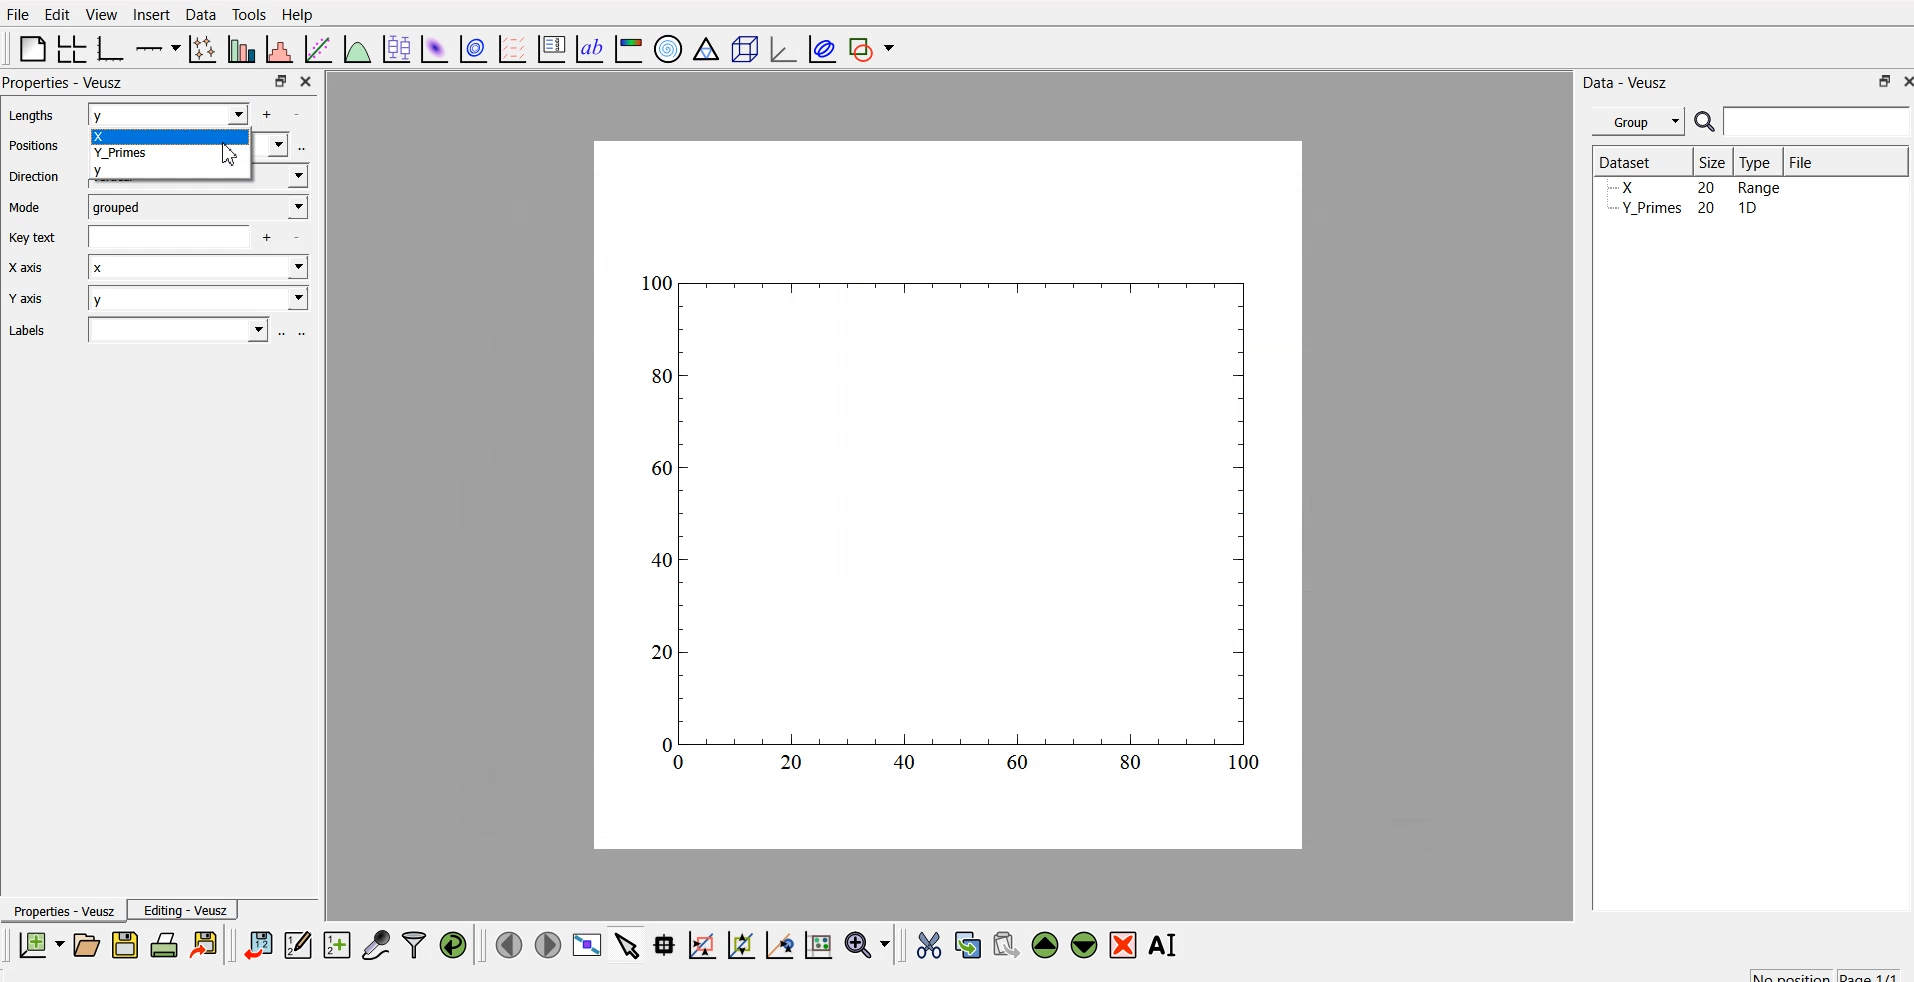 The width and height of the screenshot is (1914, 982). What do you see at coordinates (302, 14) in the screenshot?
I see `Help` at bounding box center [302, 14].